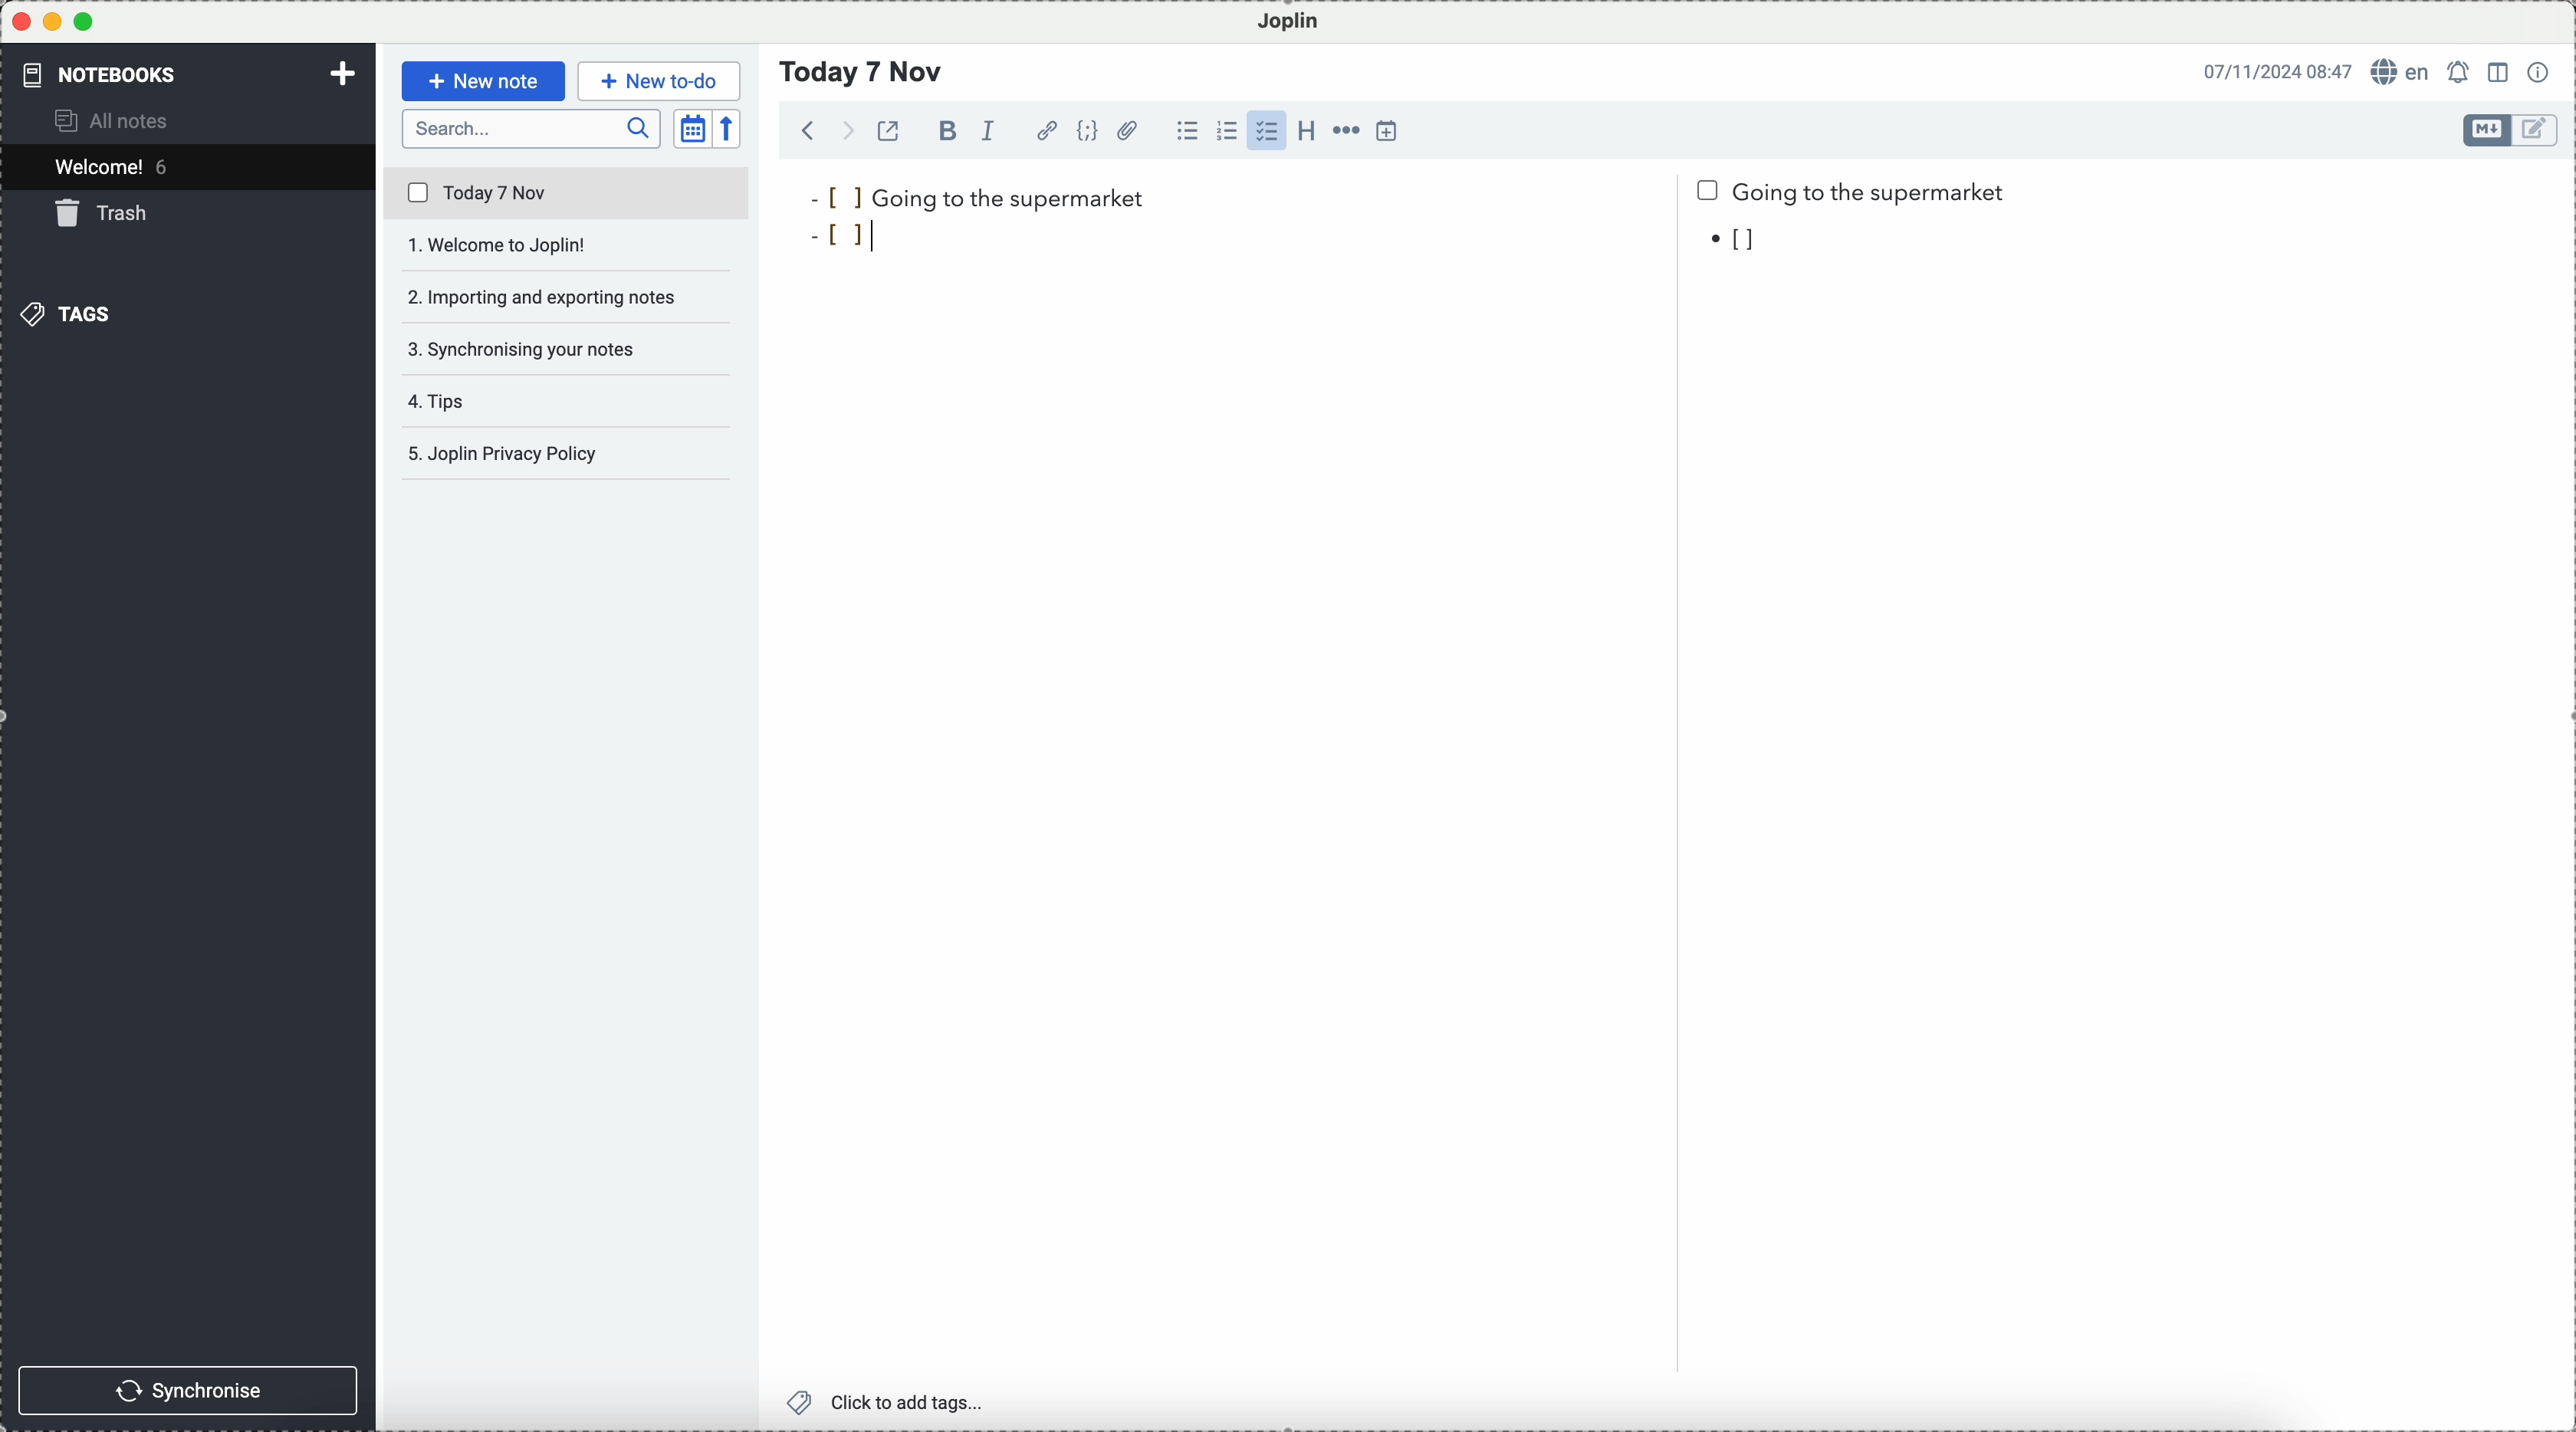 This screenshot has width=2576, height=1432. Describe the element at coordinates (446, 401) in the screenshot. I see `tips` at that location.